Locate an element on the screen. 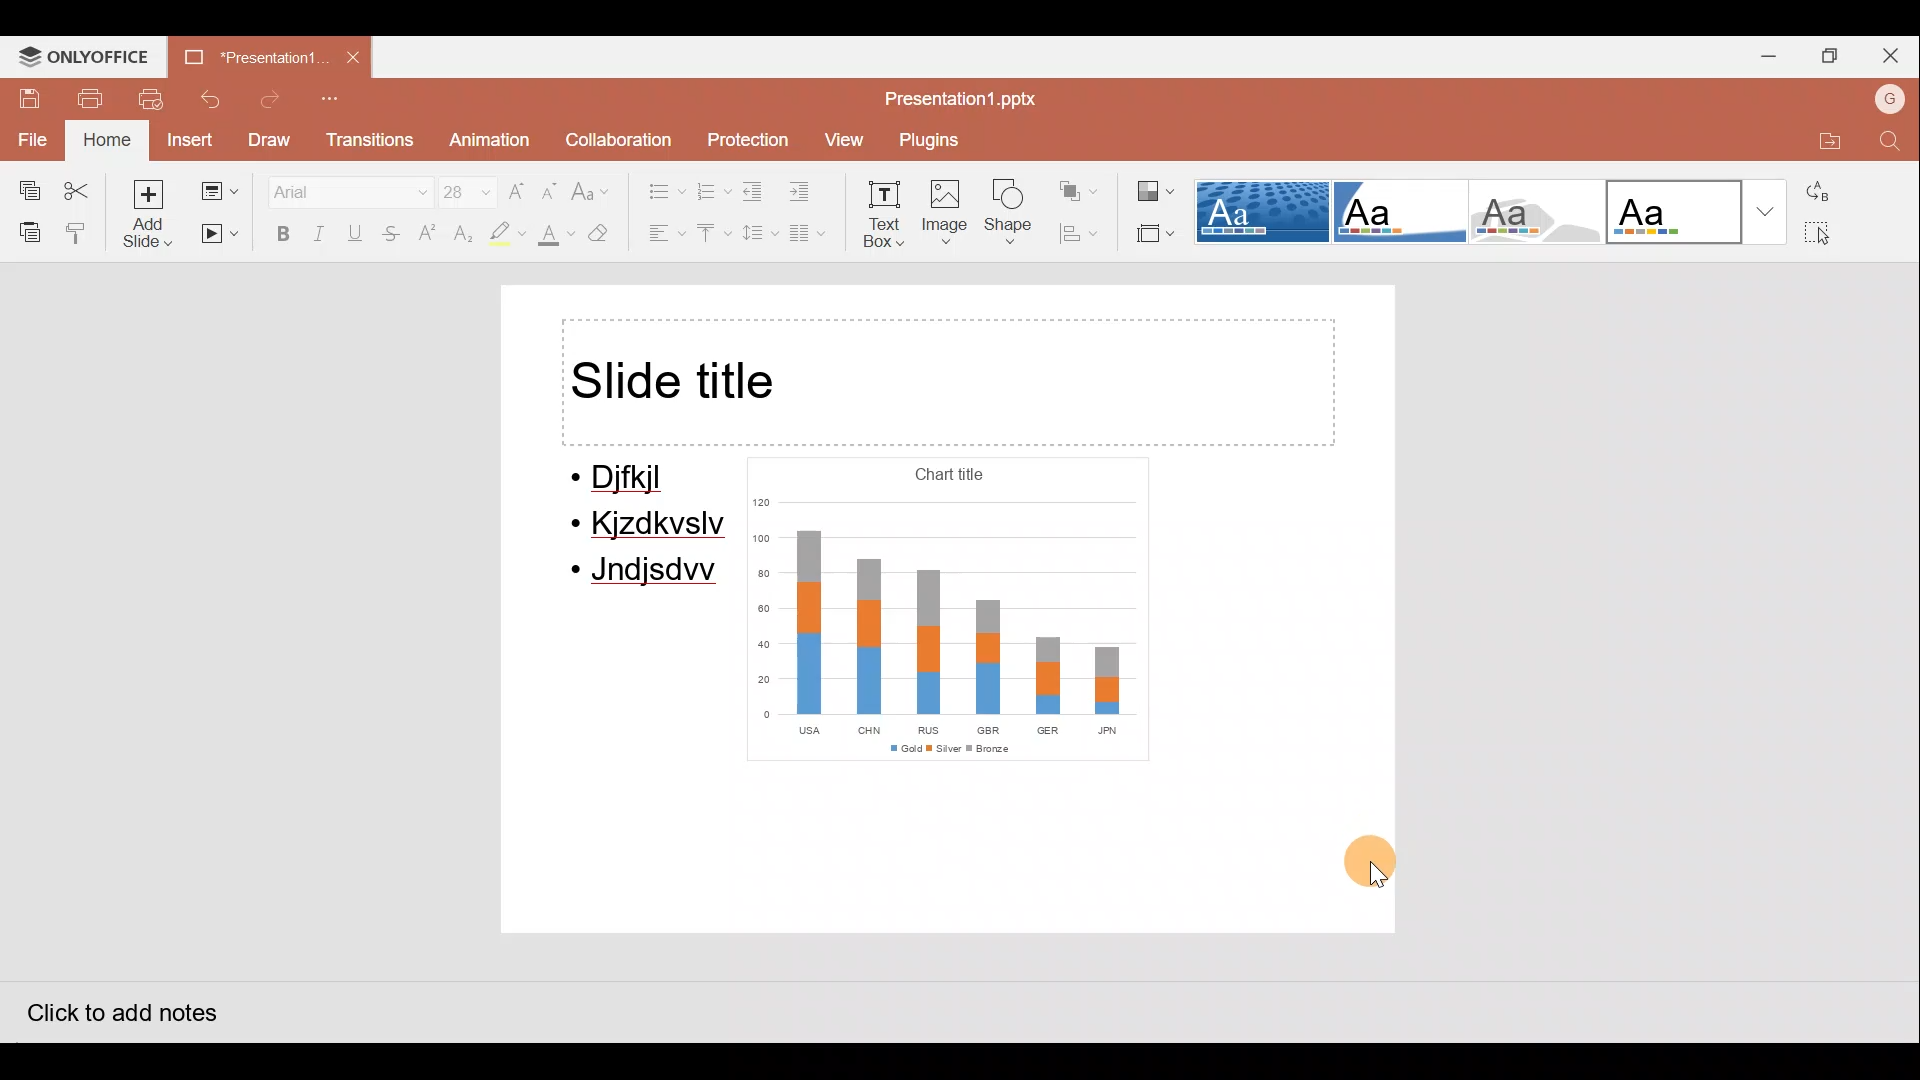 The height and width of the screenshot is (1080, 1920). Account name is located at coordinates (1889, 101).